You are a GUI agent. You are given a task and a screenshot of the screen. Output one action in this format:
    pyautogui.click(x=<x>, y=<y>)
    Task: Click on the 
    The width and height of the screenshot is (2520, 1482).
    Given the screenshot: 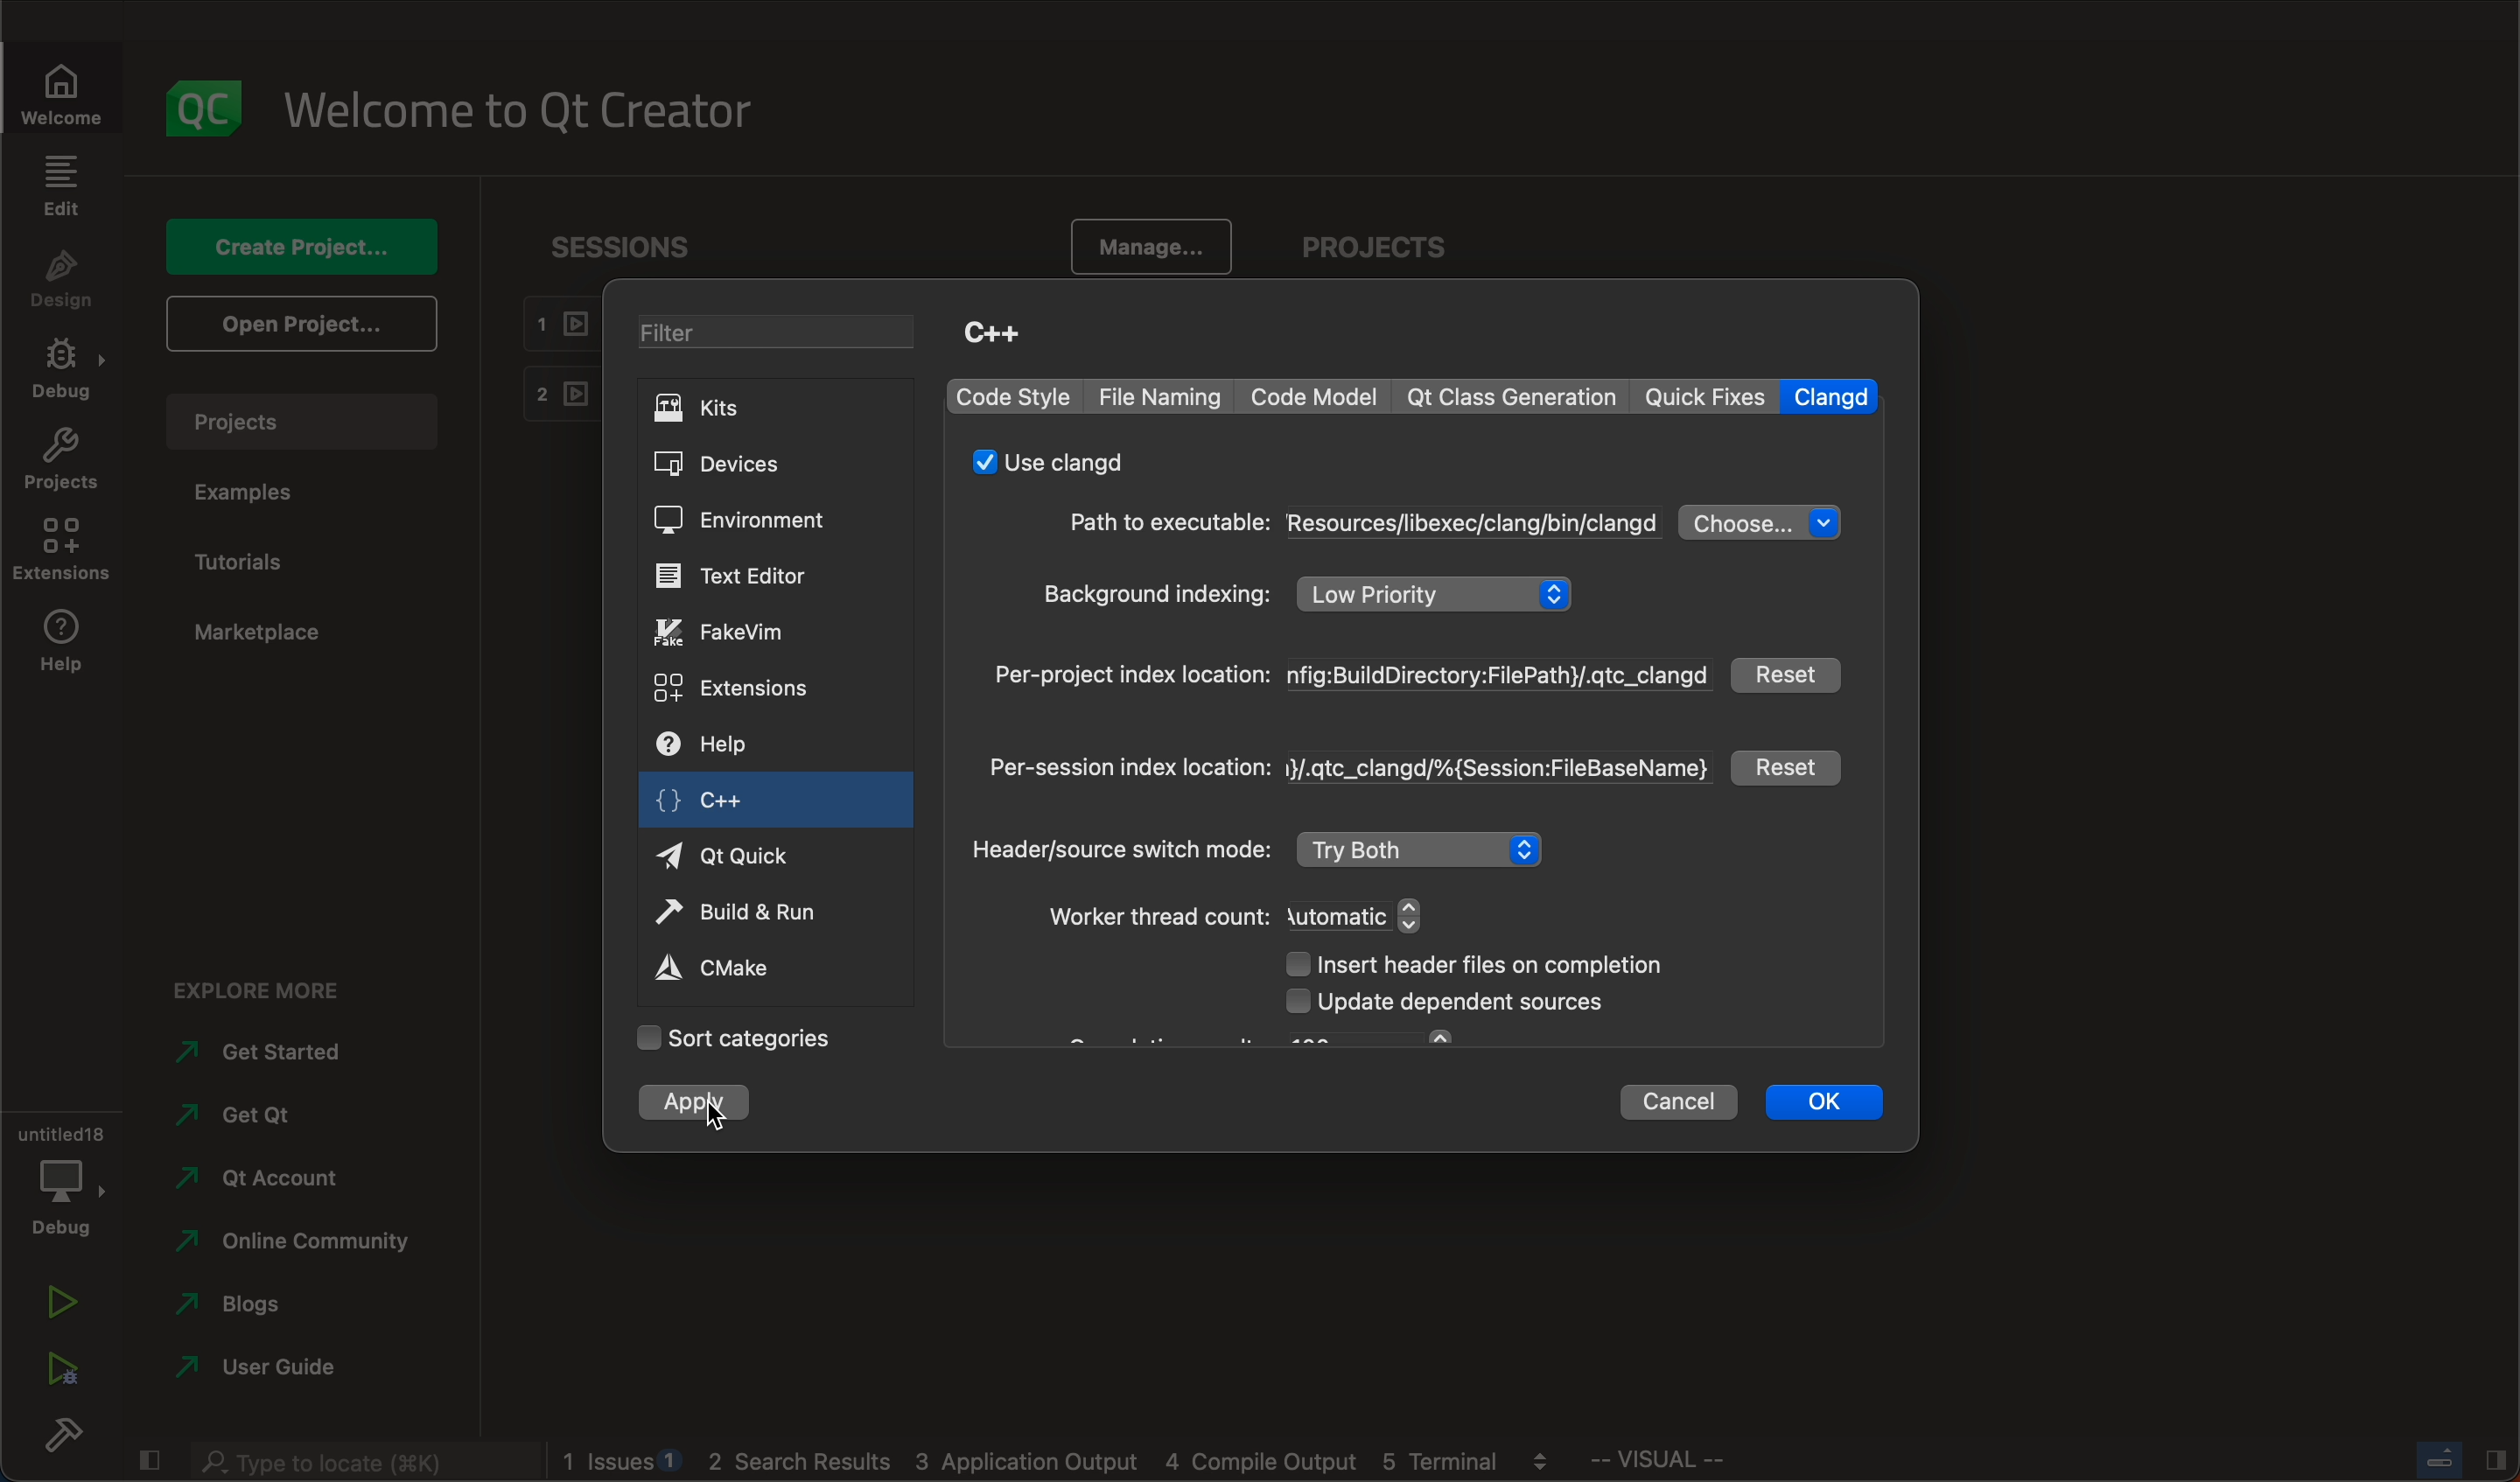 What is the action you would take?
    pyautogui.click(x=1664, y=1459)
    